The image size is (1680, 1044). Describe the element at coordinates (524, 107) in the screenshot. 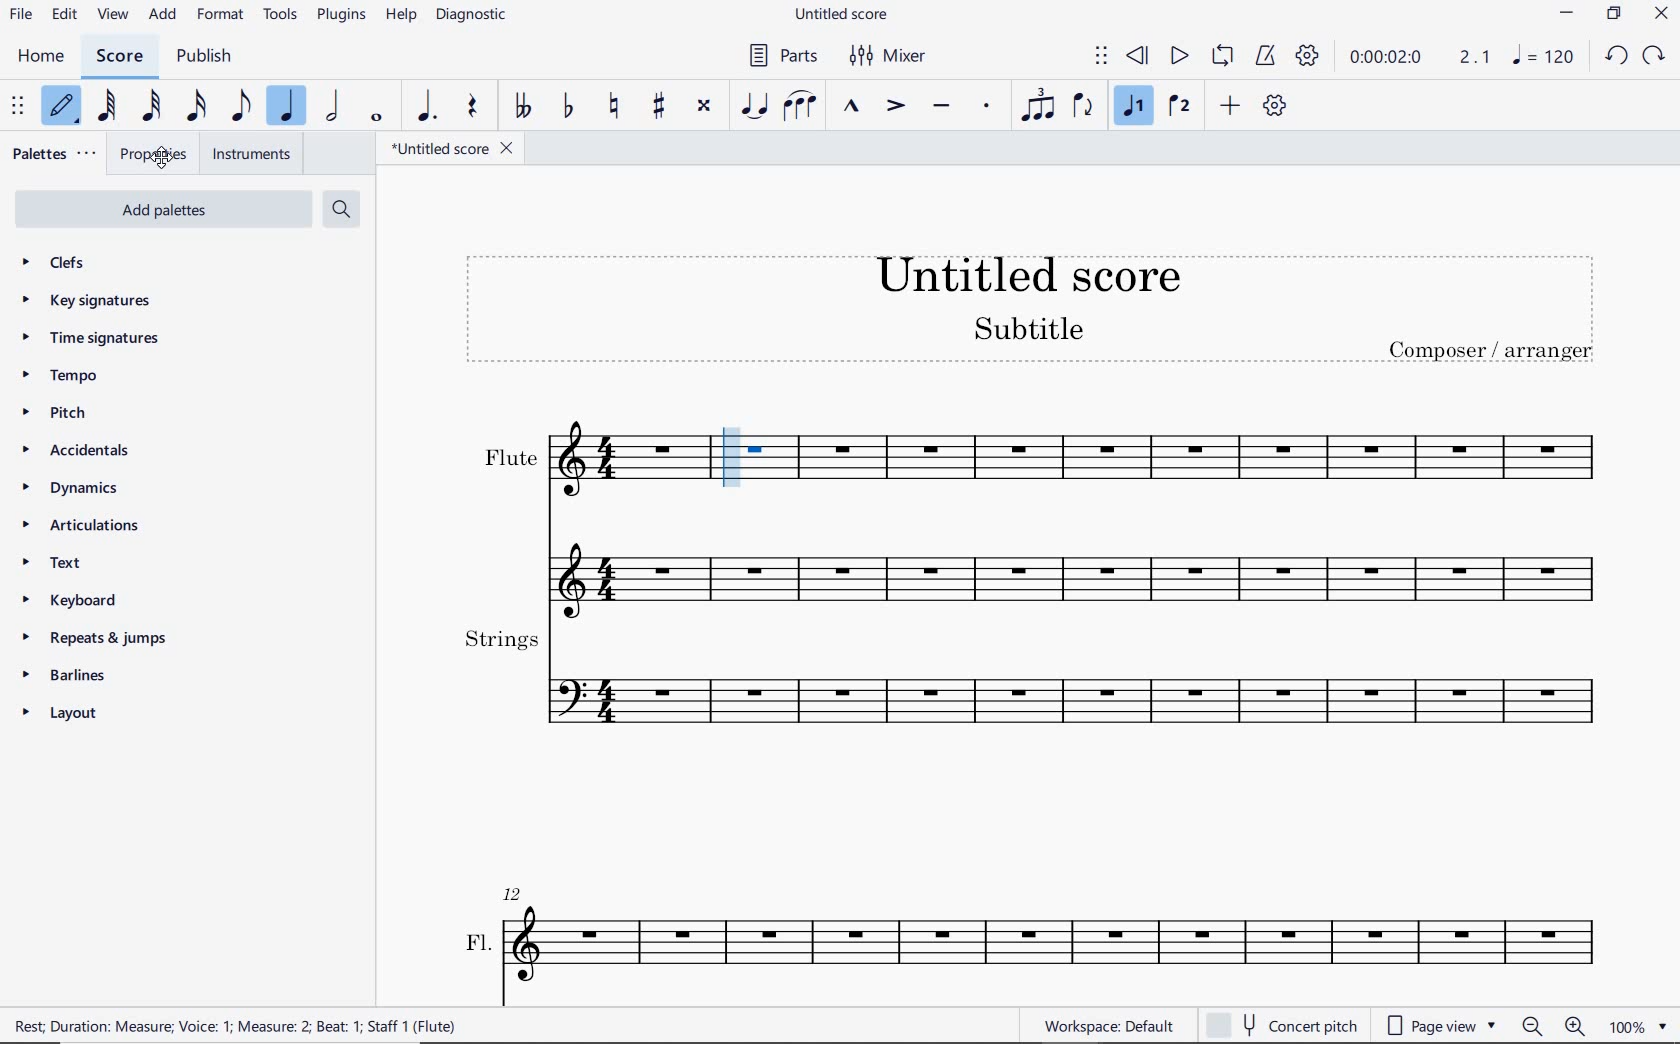

I see `TOGGLE DOUBLE-FLAT` at that location.